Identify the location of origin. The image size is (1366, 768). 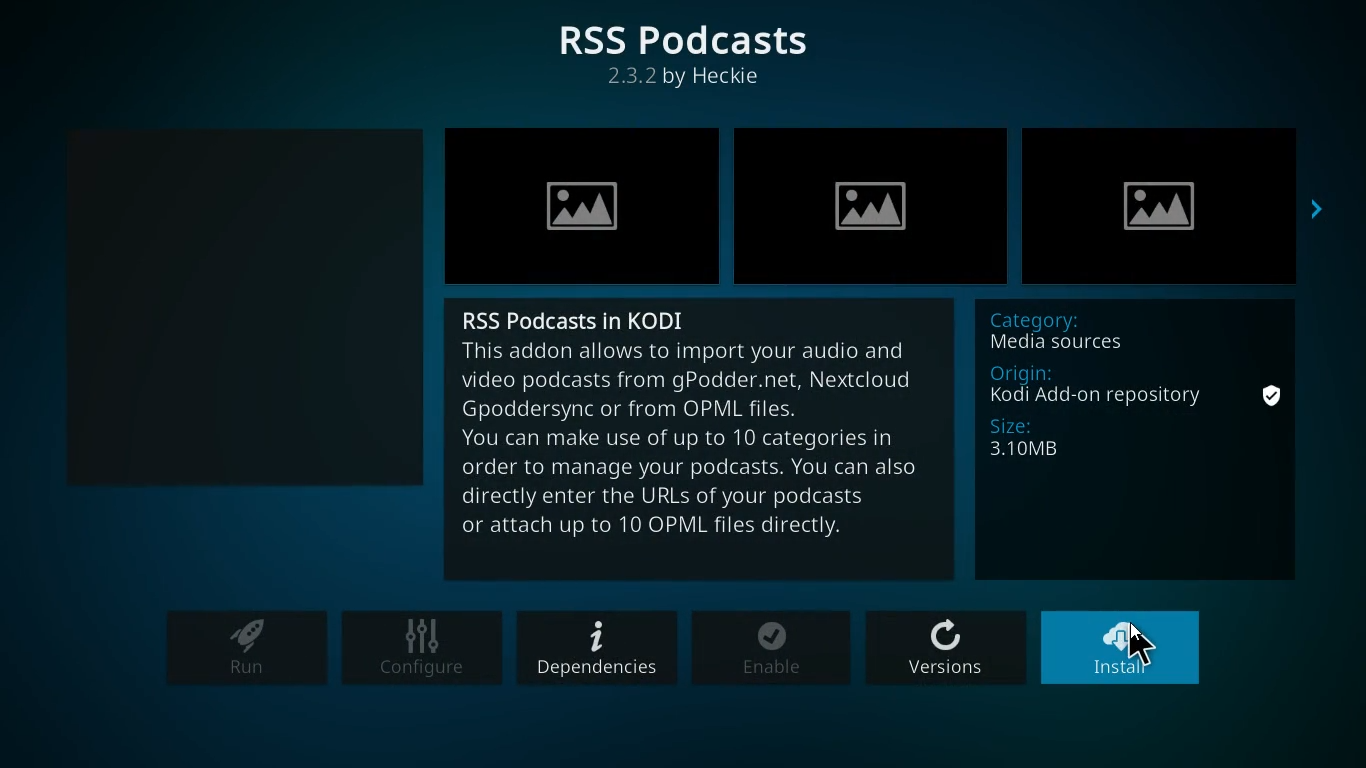
(1094, 384).